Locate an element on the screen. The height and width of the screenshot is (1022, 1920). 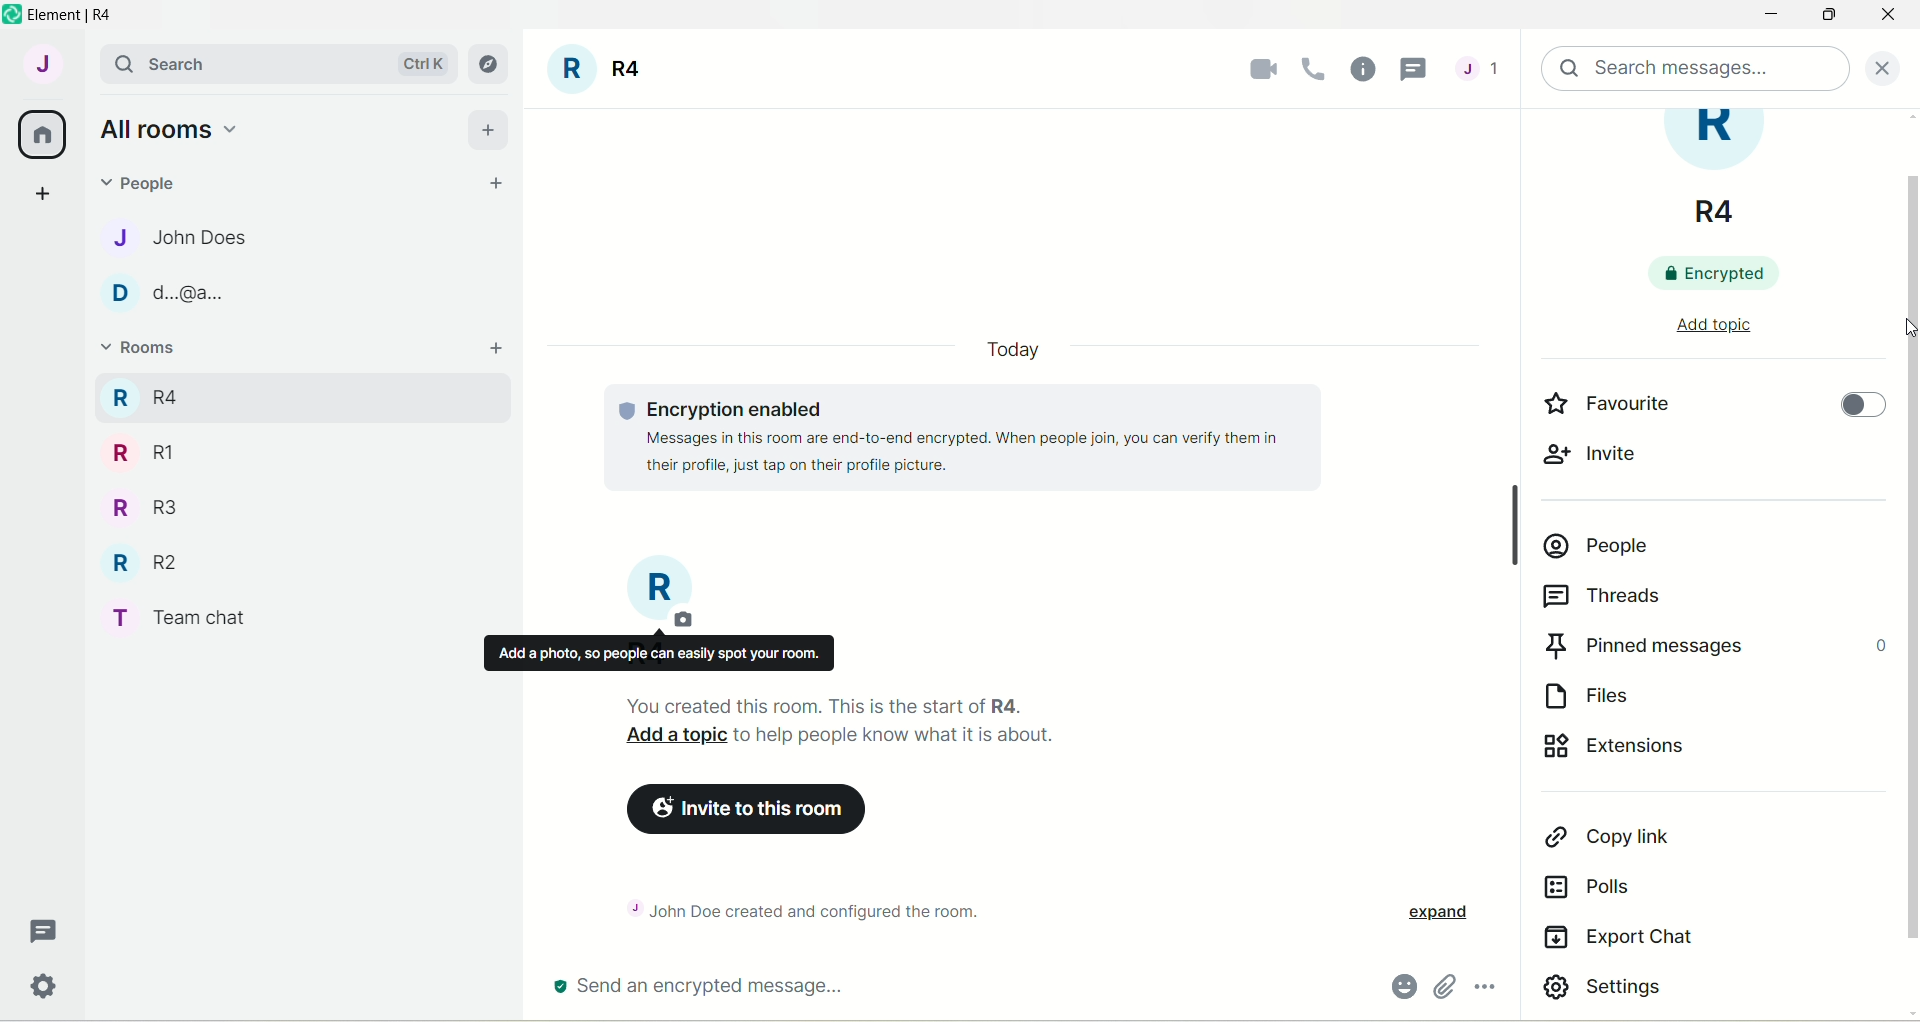
explore rooms is located at coordinates (490, 64).